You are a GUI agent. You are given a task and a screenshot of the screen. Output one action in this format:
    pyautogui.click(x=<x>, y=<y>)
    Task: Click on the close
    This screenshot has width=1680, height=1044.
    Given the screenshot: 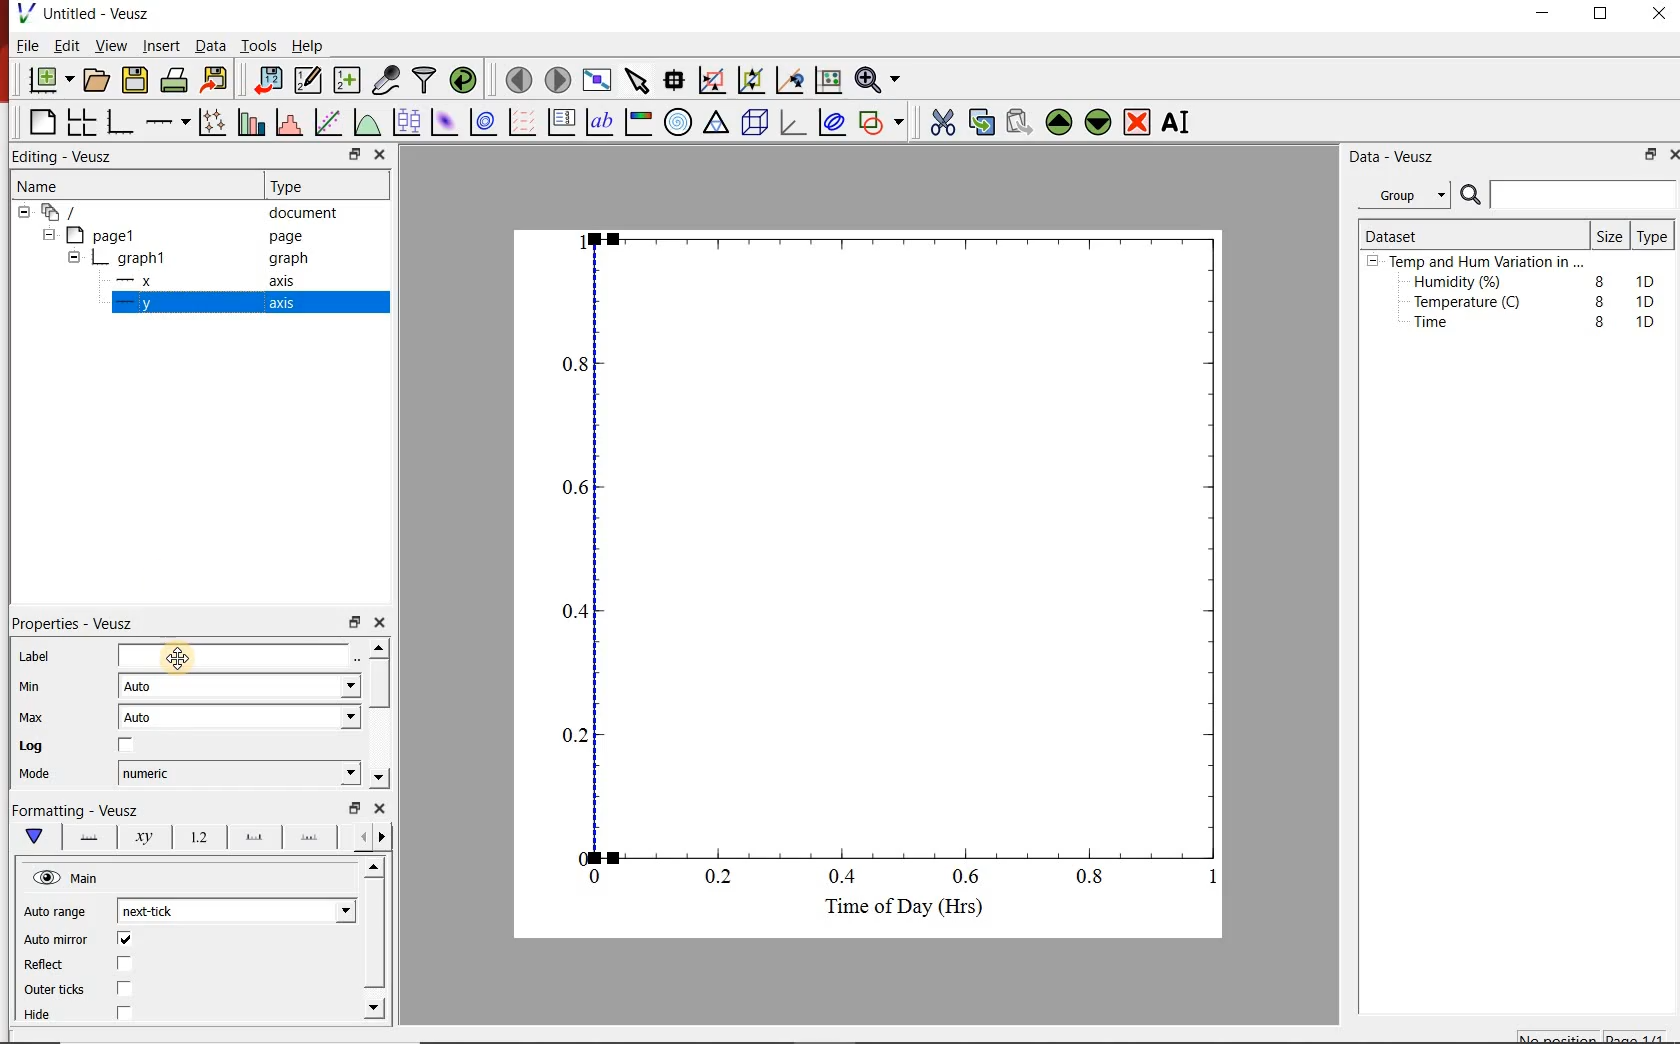 What is the action you would take?
    pyautogui.click(x=1660, y=14)
    